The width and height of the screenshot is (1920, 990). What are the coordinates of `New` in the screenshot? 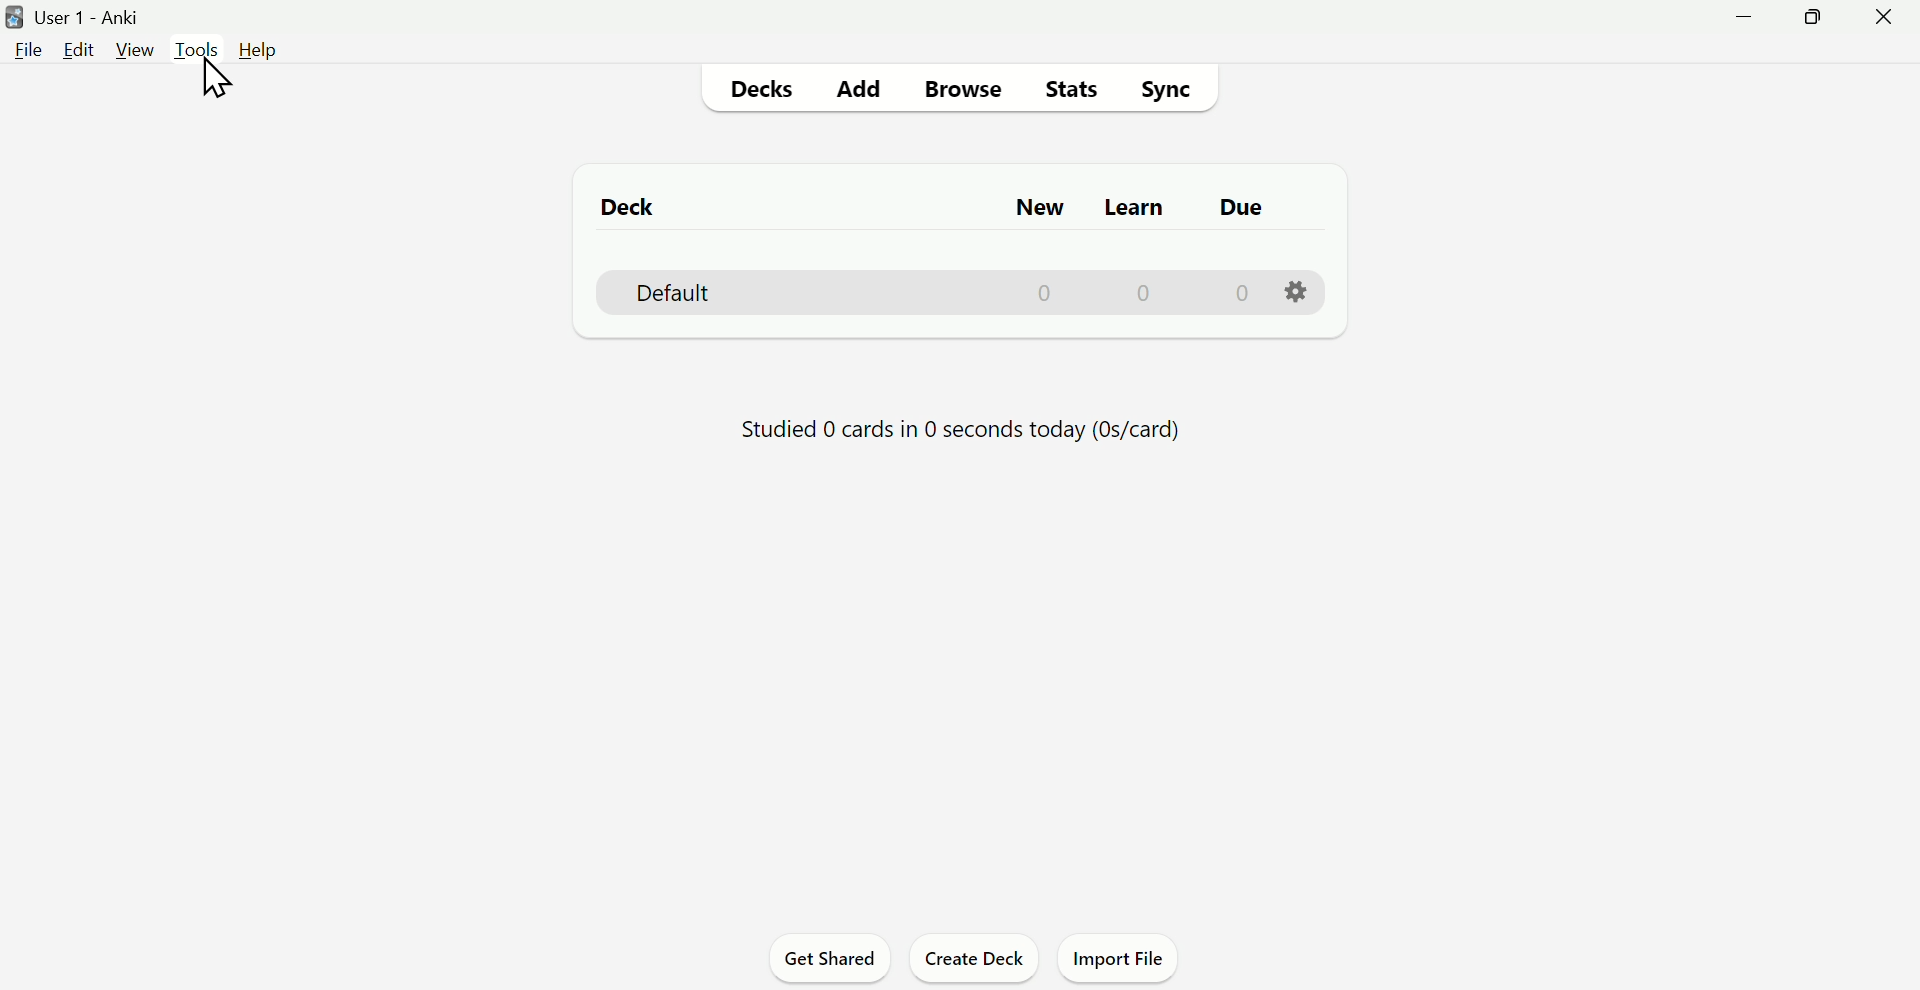 It's located at (1030, 208).